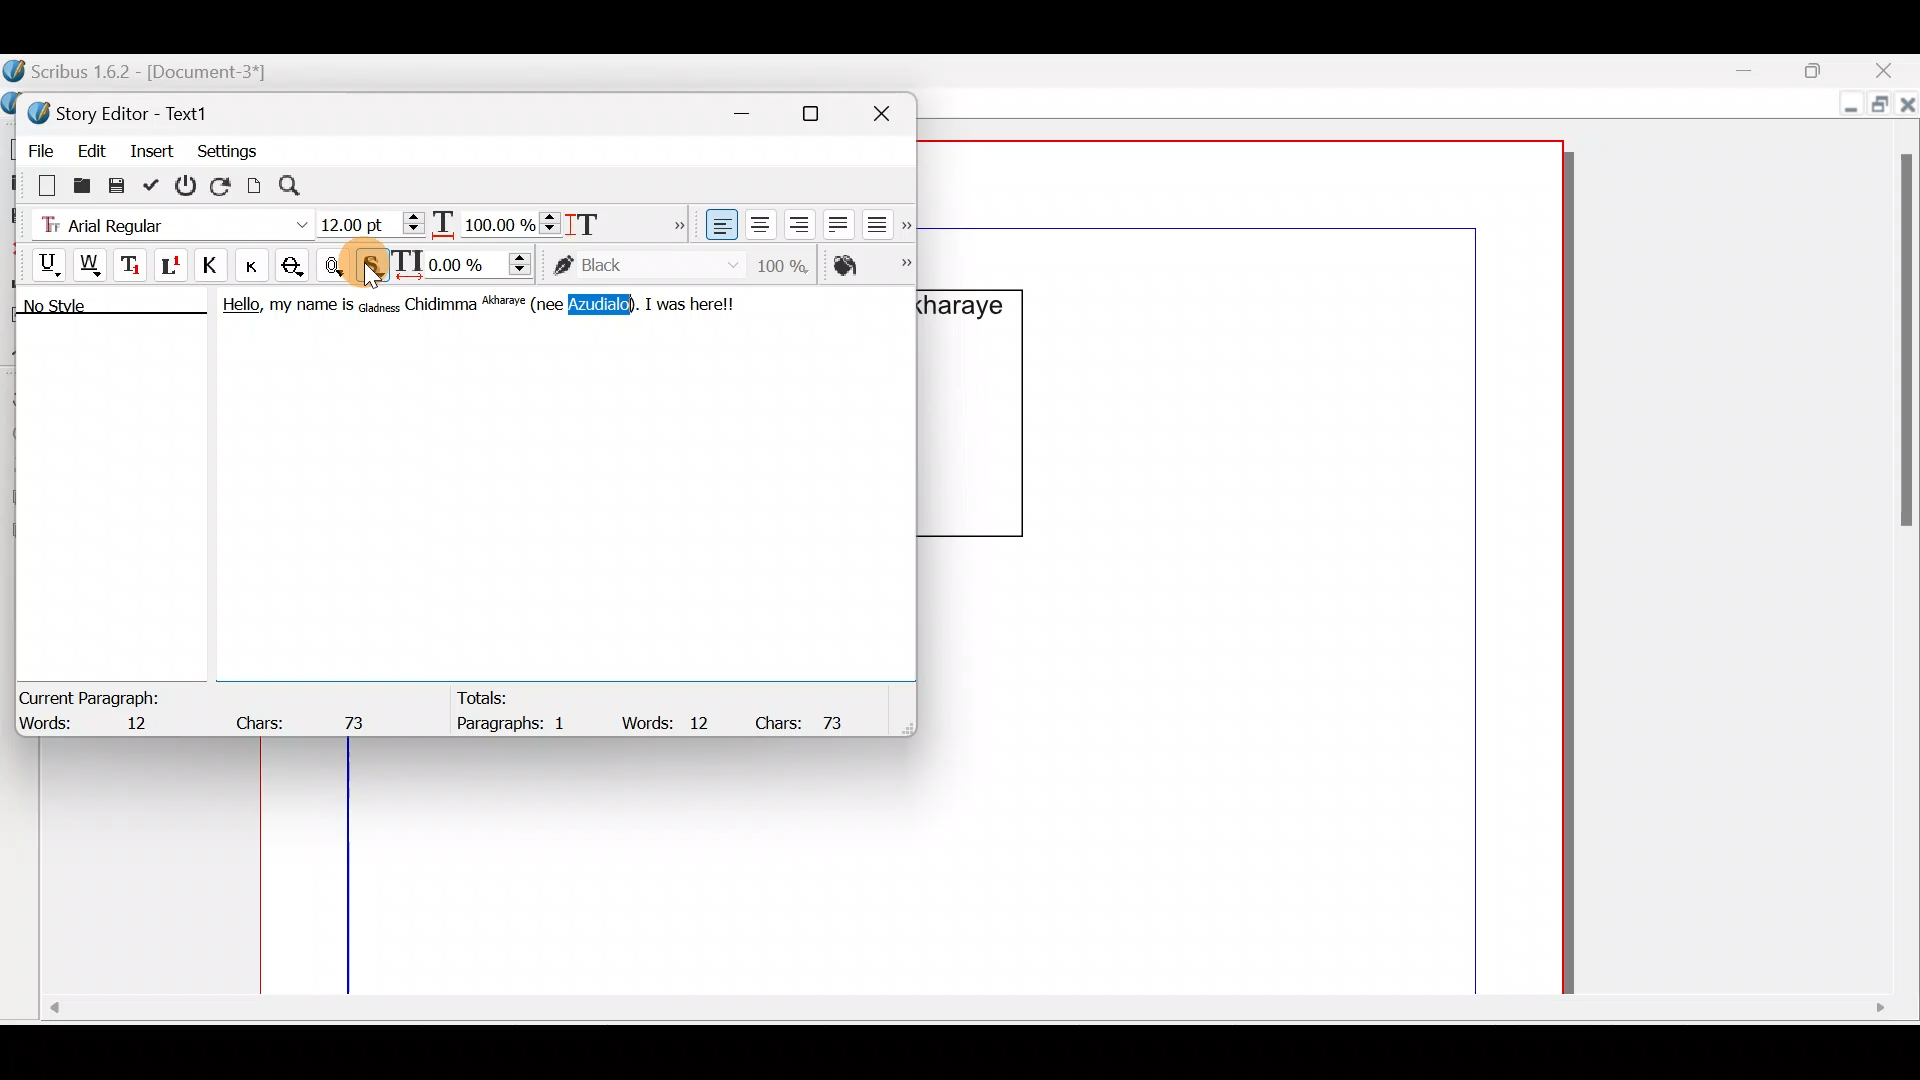 Image resolution: width=1920 pixels, height=1080 pixels. I want to click on All caps, so click(215, 268).